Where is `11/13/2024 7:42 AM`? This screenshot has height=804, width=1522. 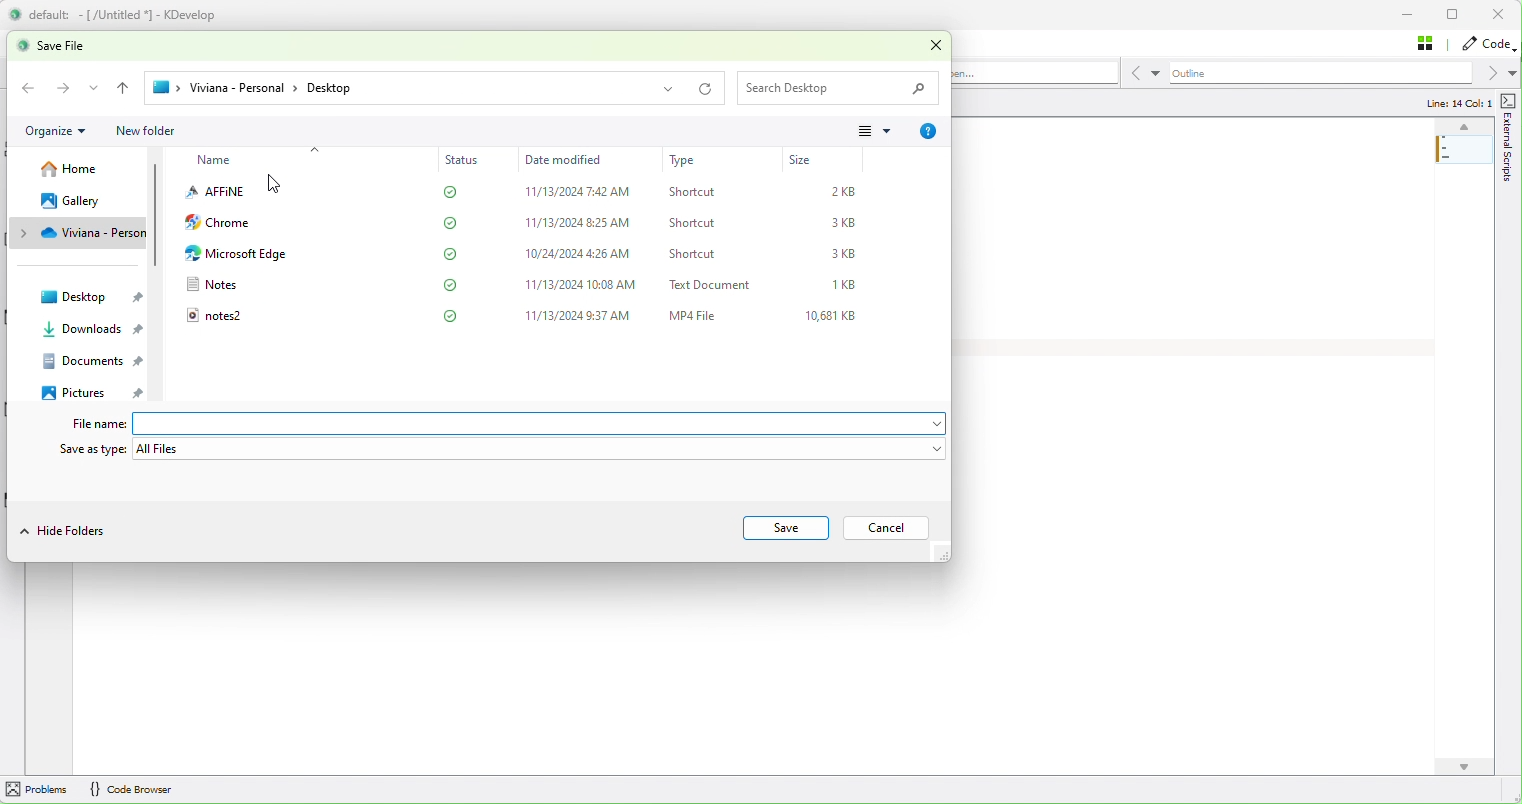 11/13/2024 7:42 AM is located at coordinates (580, 192).